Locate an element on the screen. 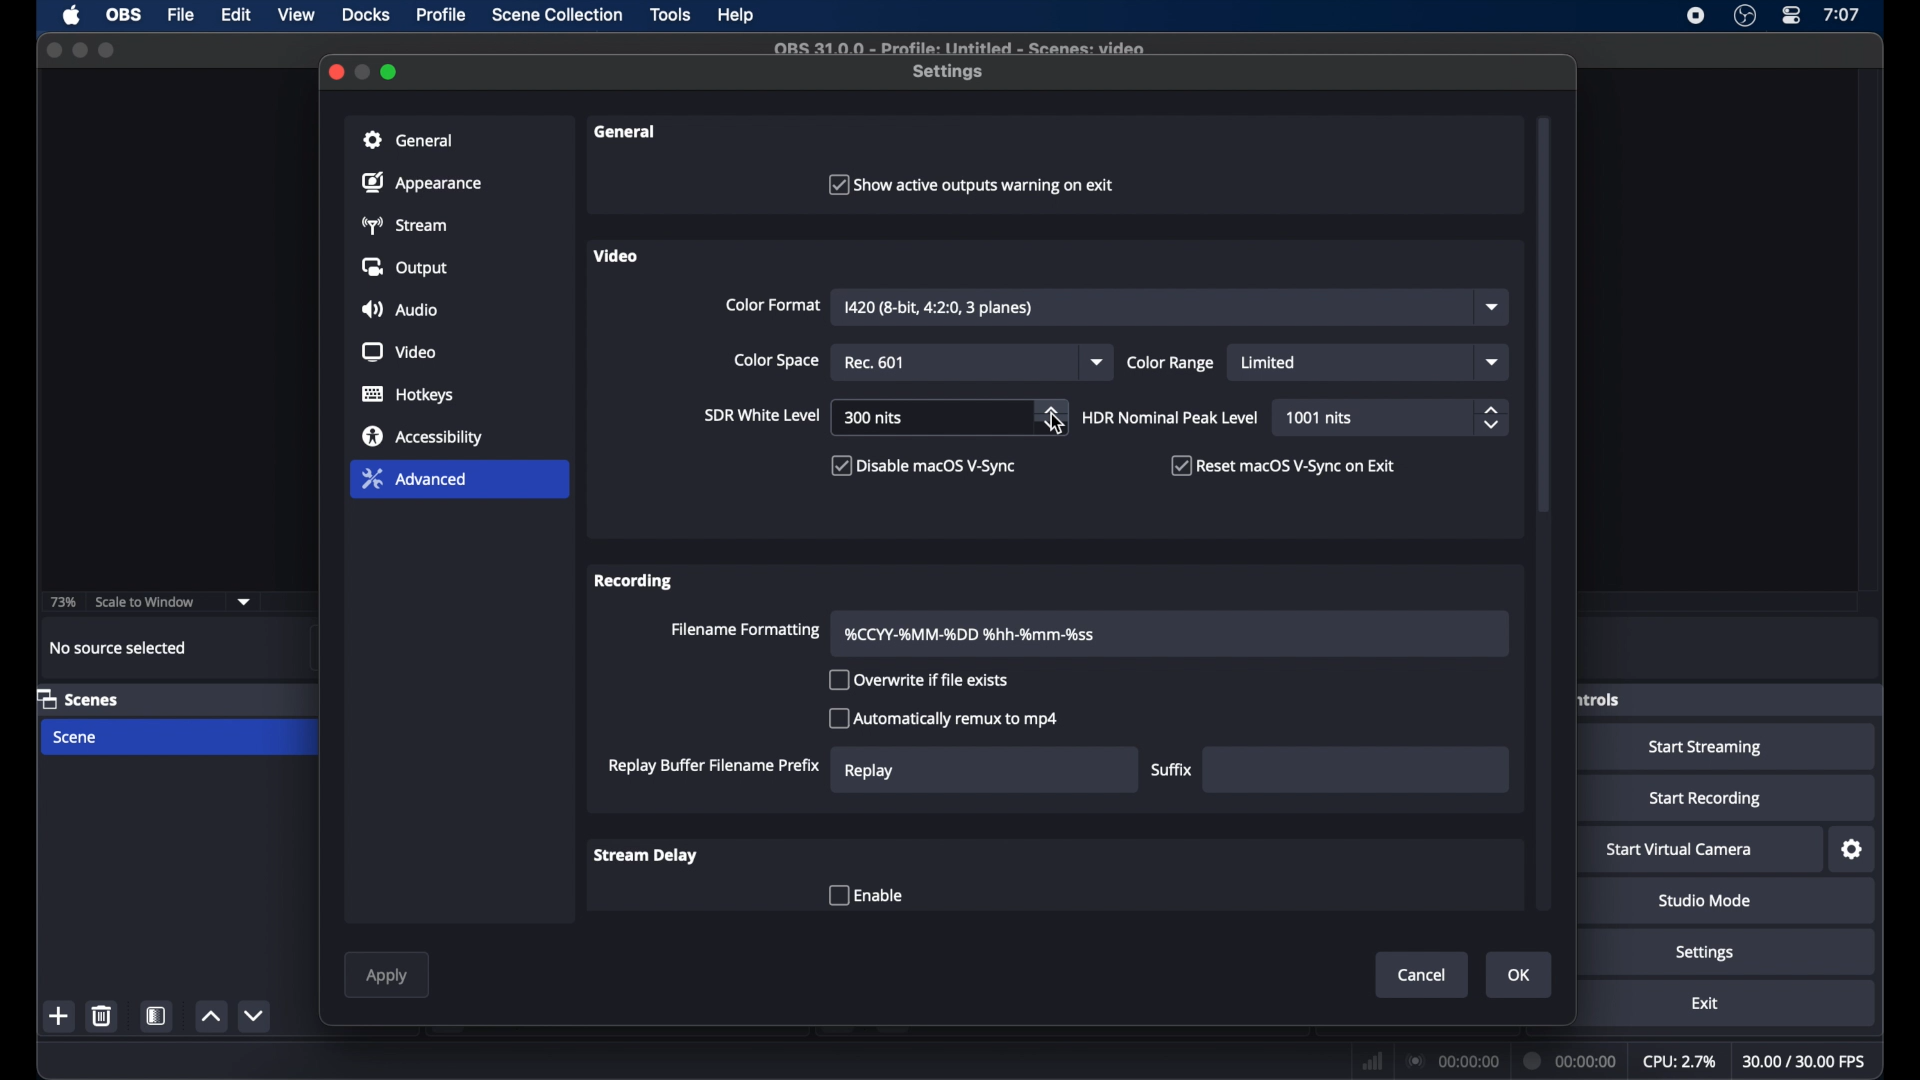 The height and width of the screenshot is (1080, 1920). rec 602 is located at coordinates (874, 363).